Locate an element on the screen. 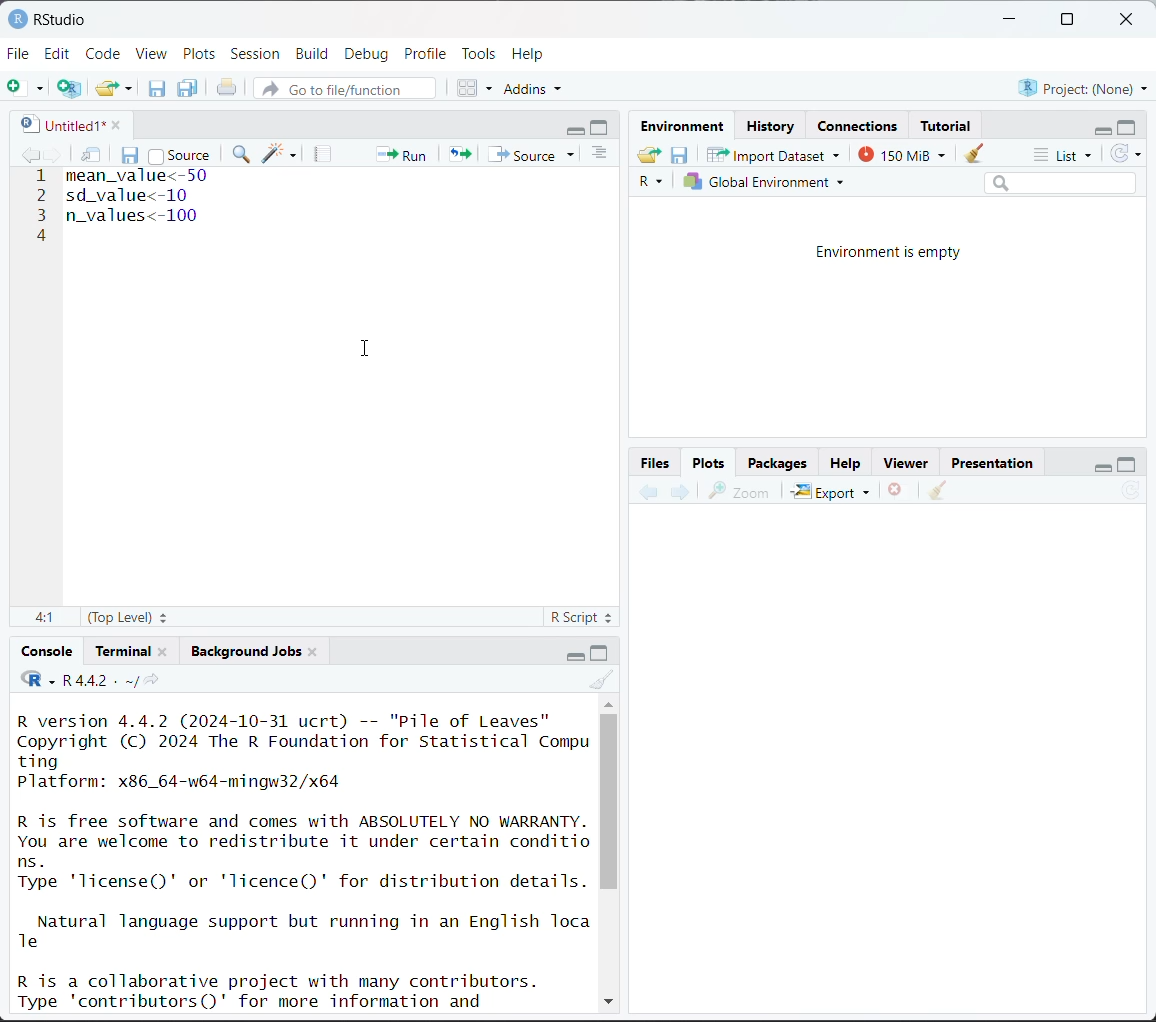  Export is located at coordinates (832, 491).